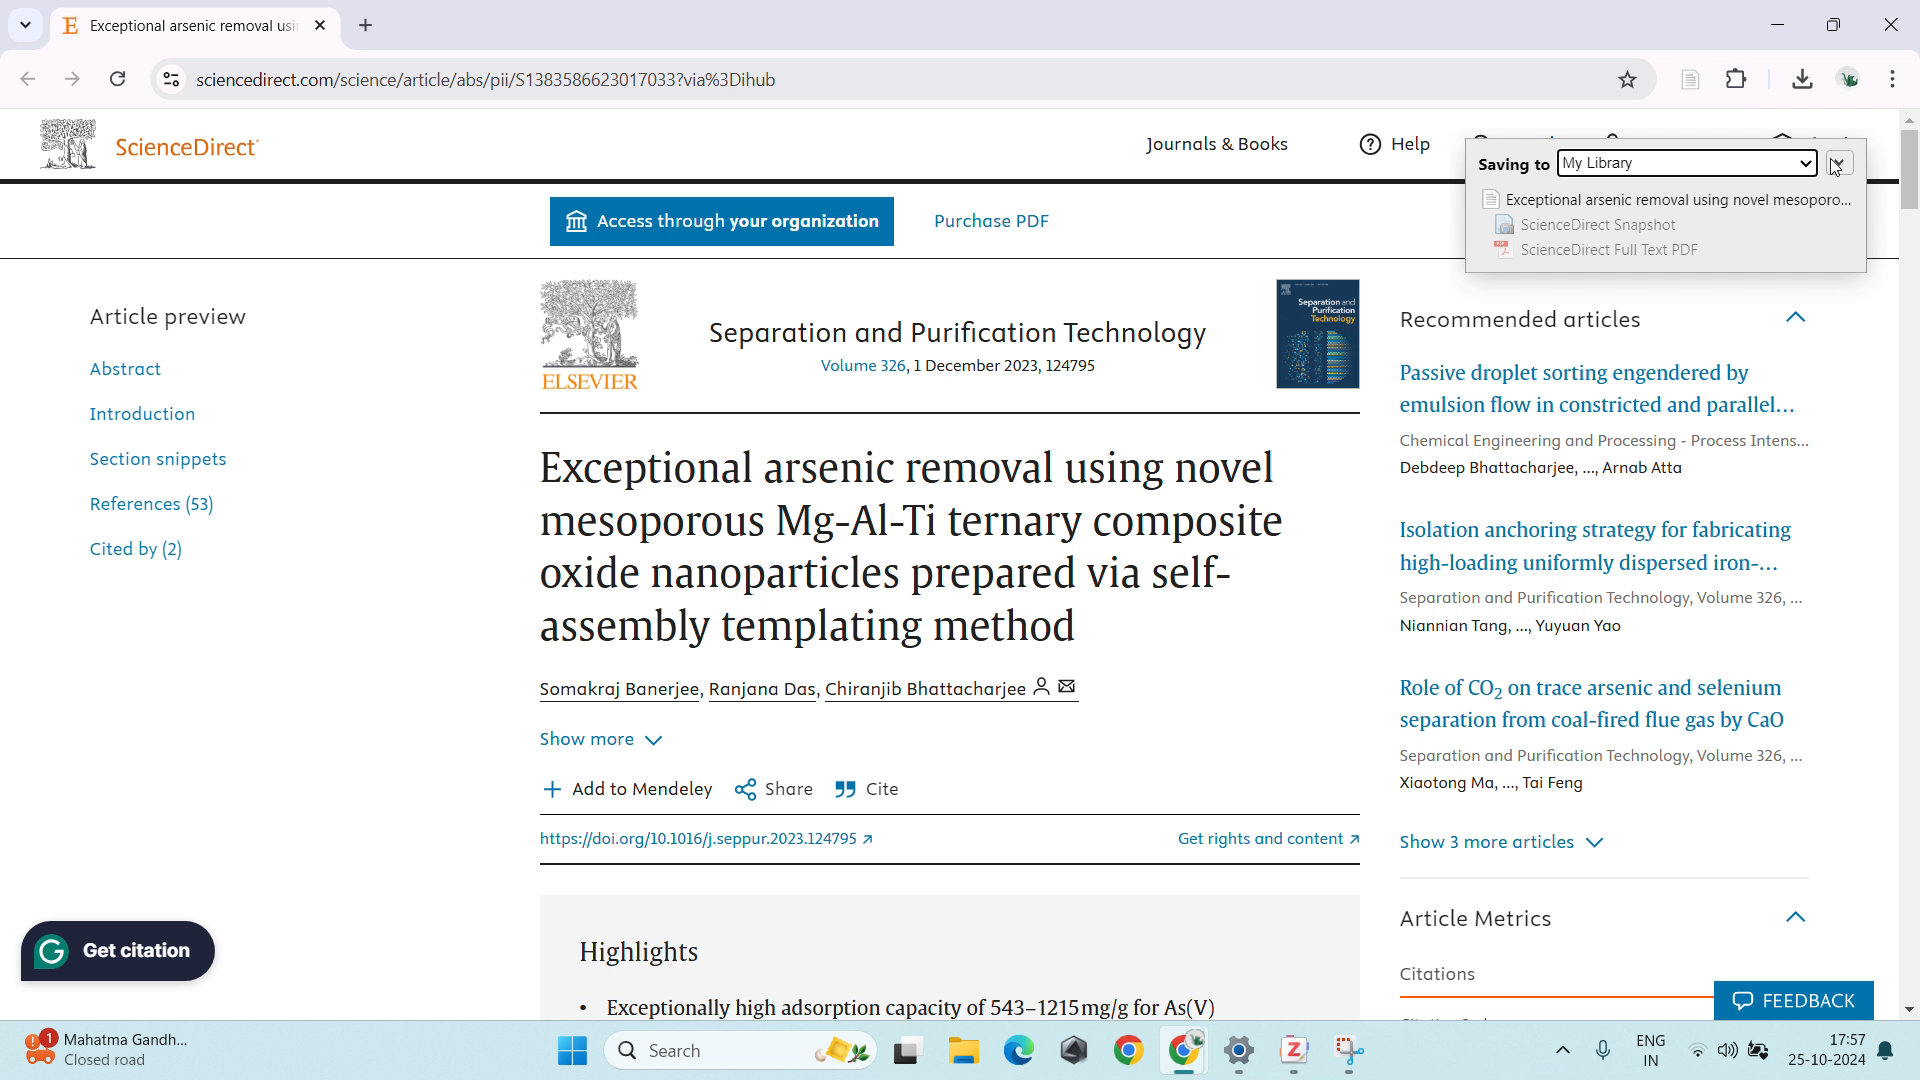 The width and height of the screenshot is (1920, 1080). I want to click on view site information, so click(170, 80).